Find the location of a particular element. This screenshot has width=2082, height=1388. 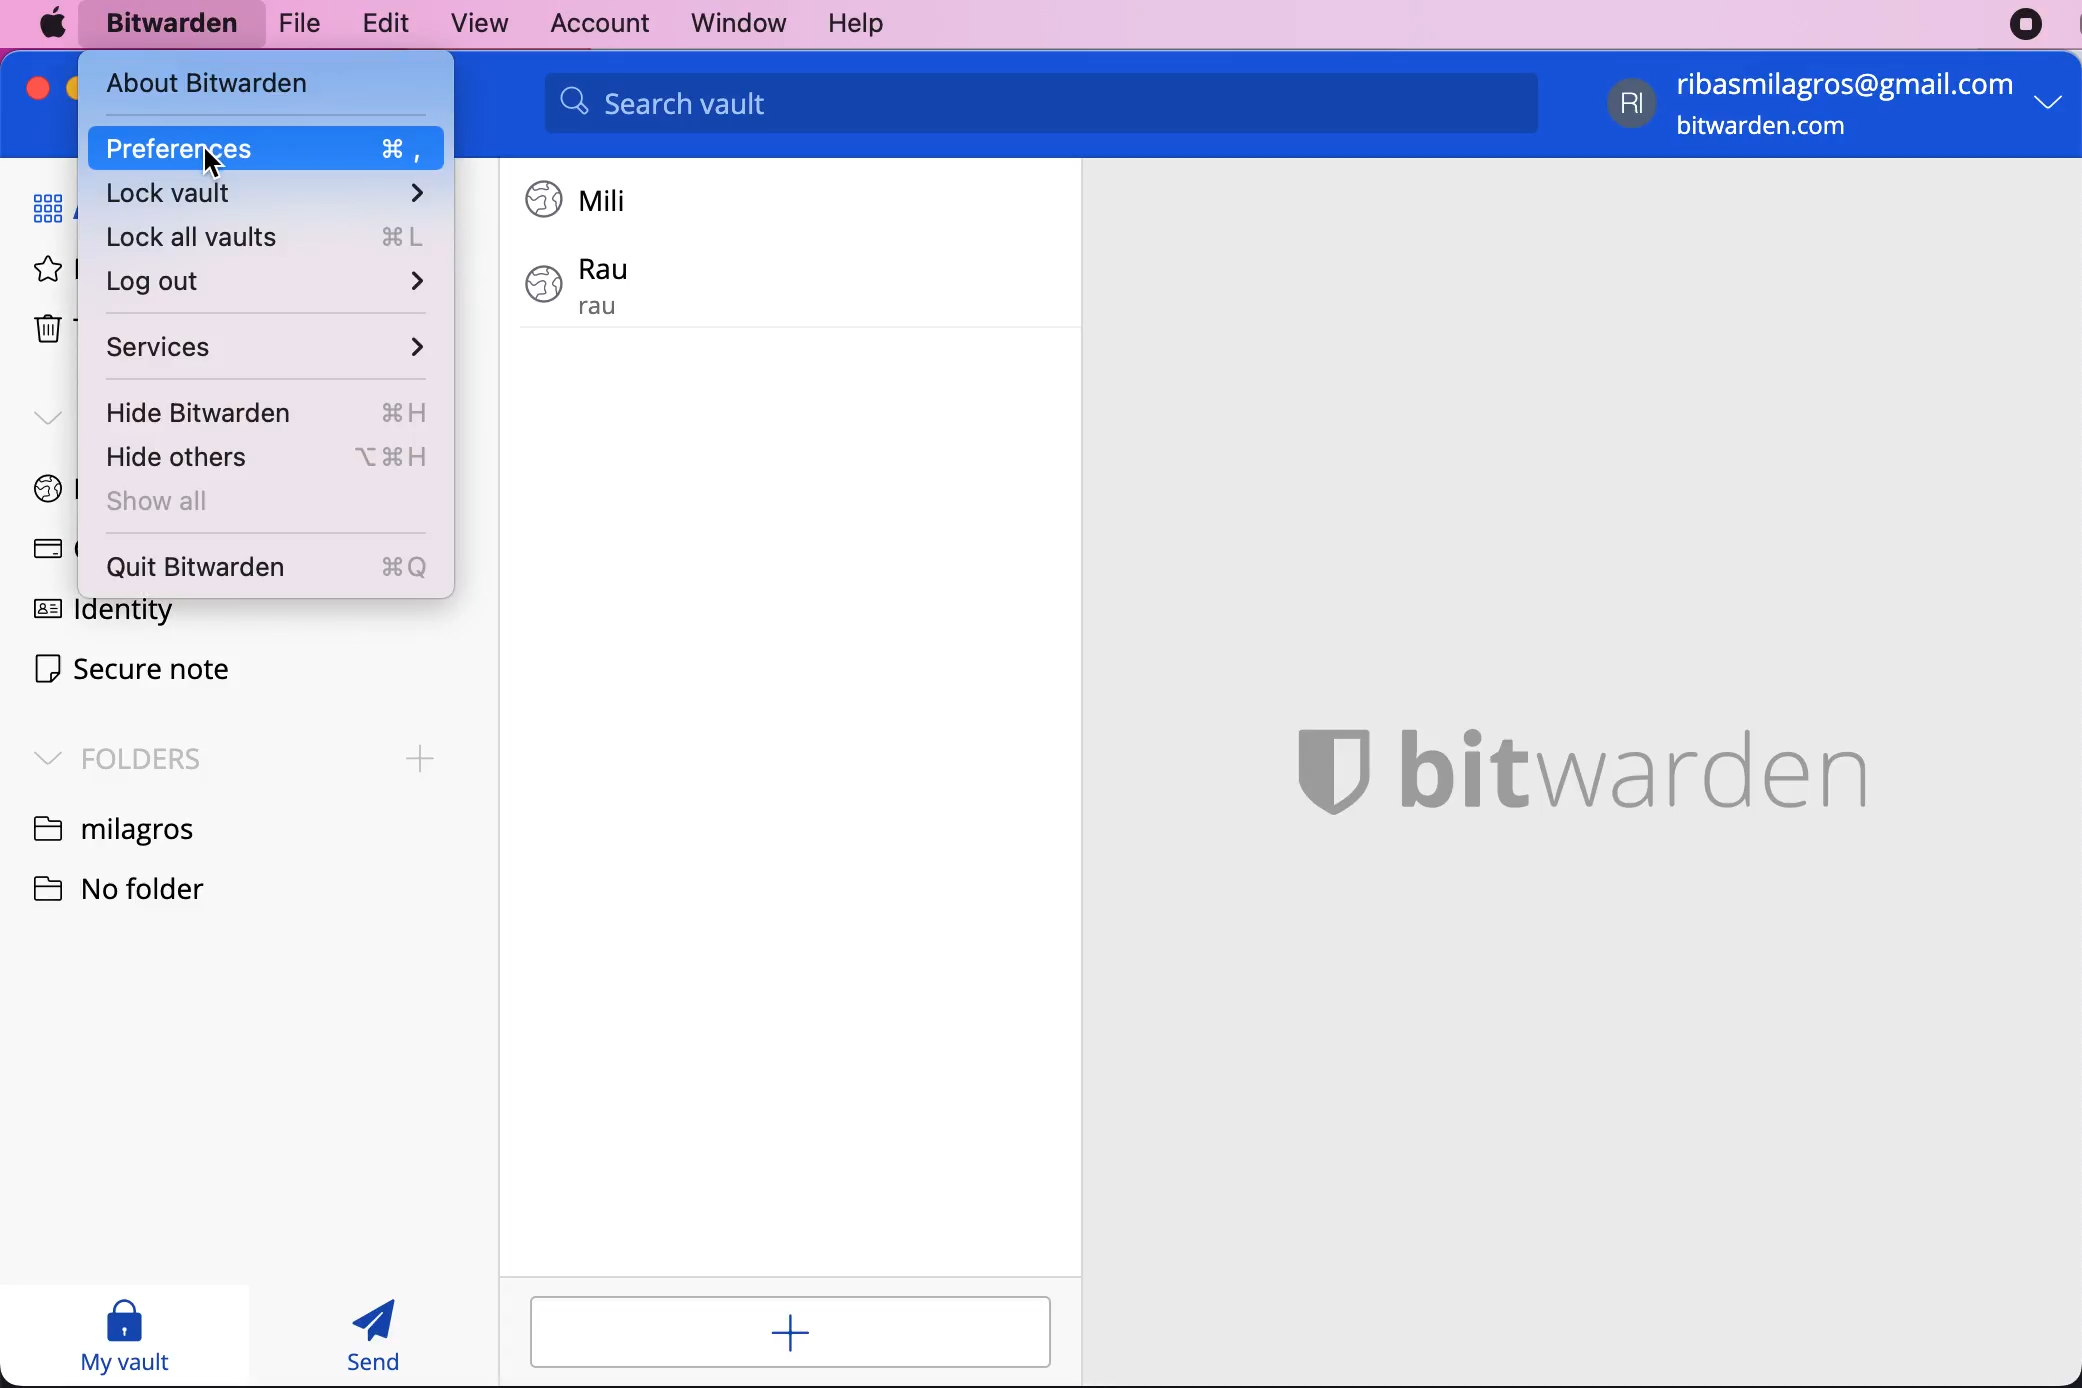

types is located at coordinates (44, 417).